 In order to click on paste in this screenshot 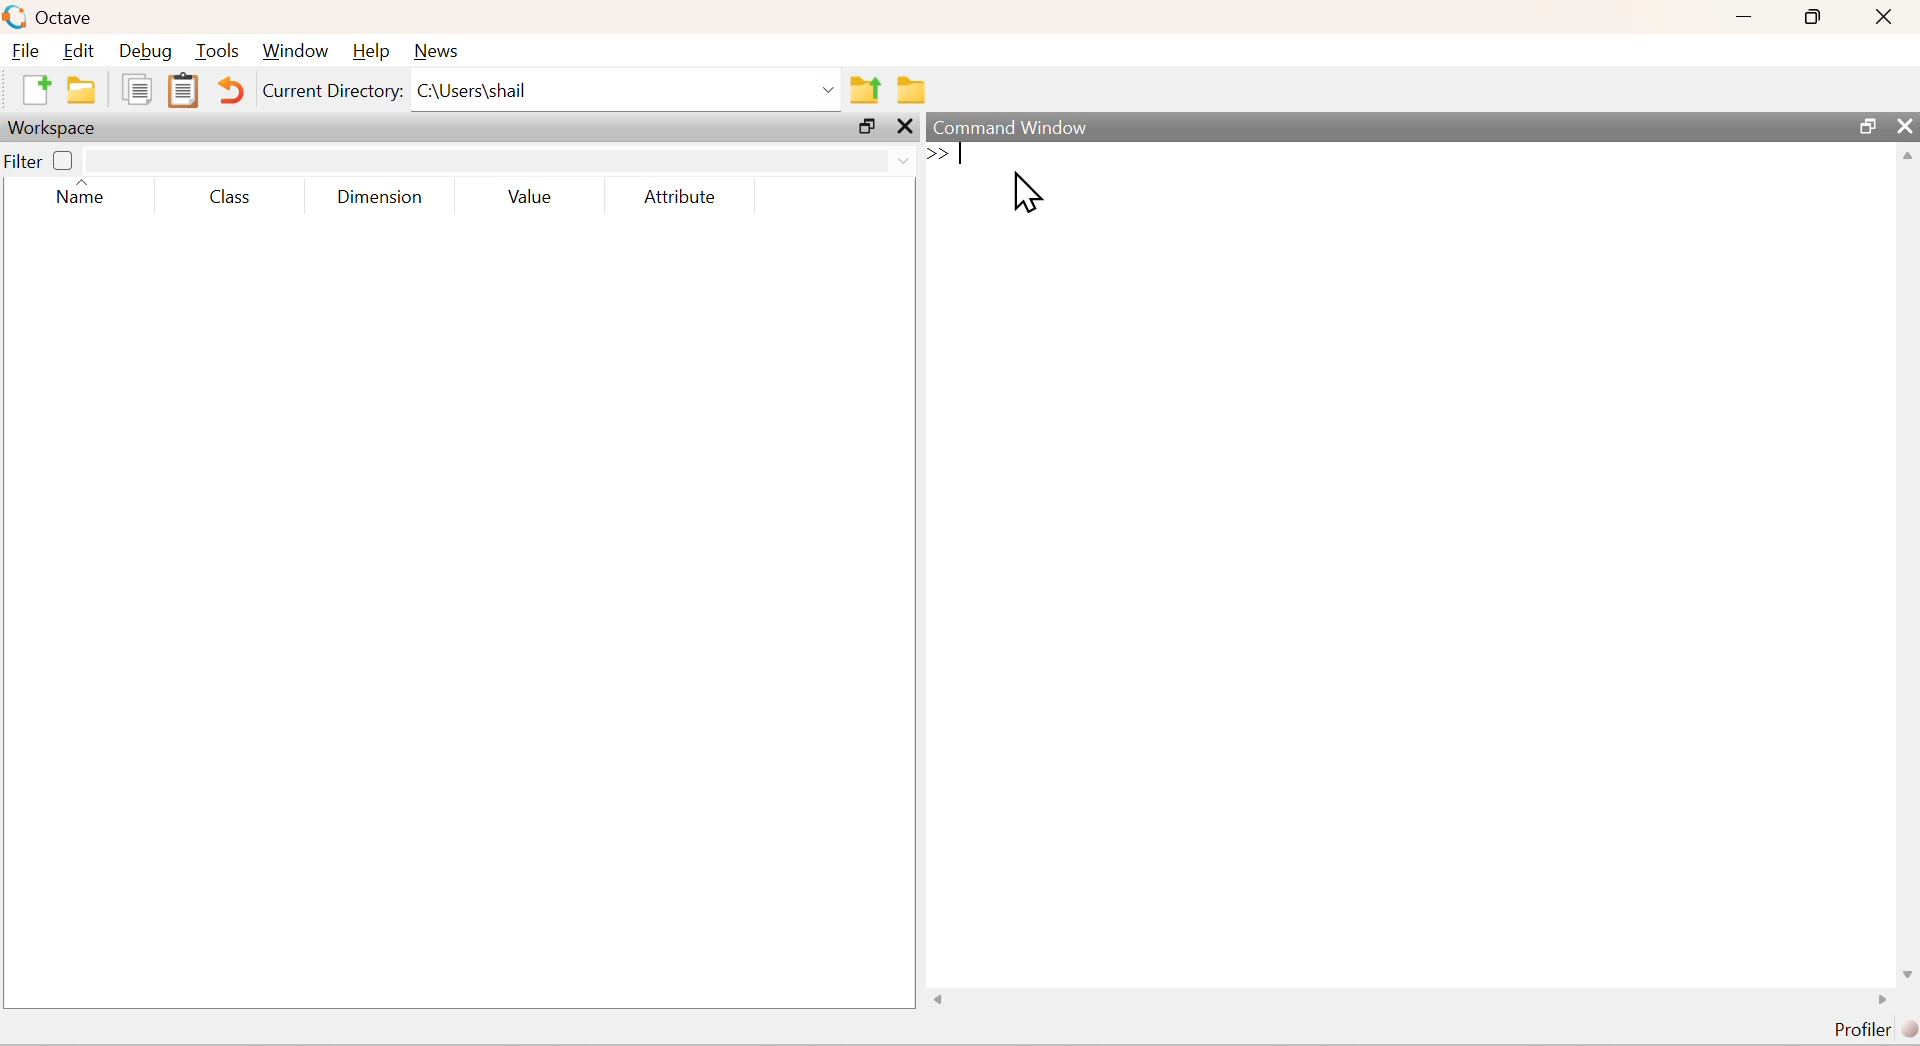, I will do `click(184, 91)`.